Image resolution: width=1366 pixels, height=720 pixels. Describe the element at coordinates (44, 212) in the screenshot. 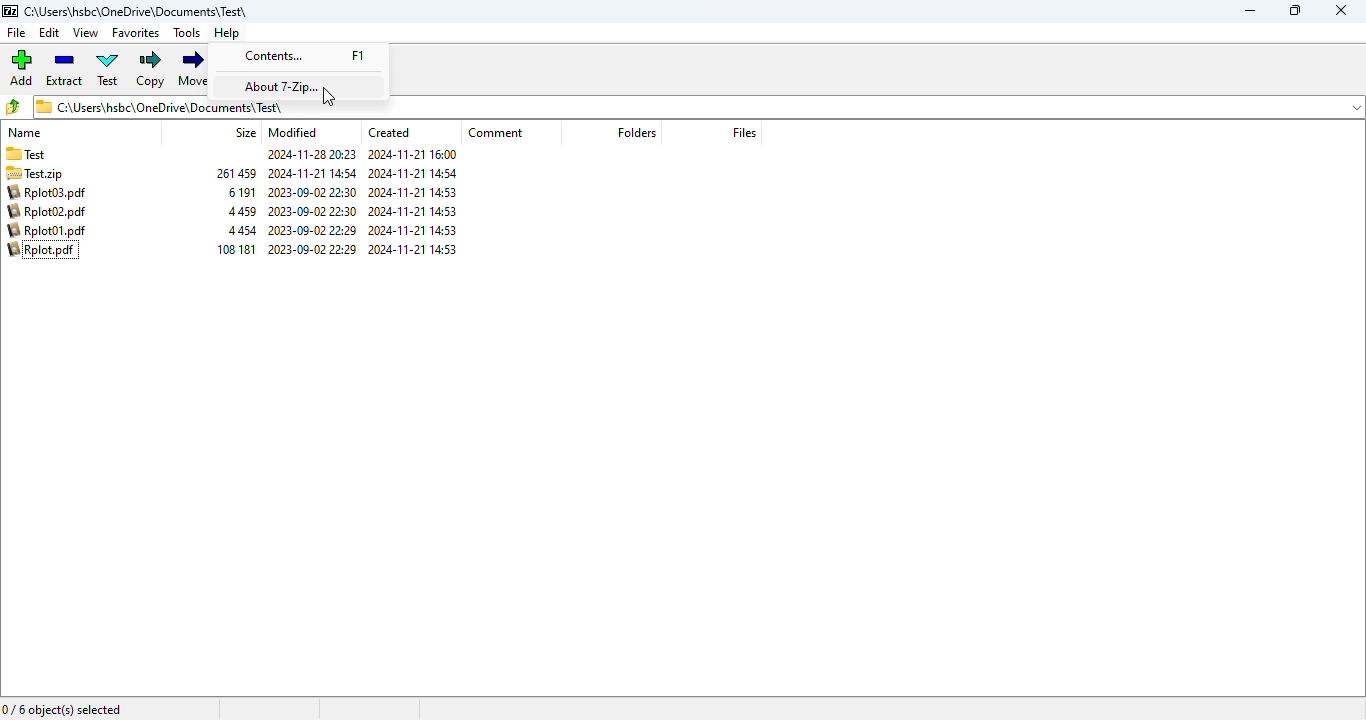

I see `Rplot02.pdf` at that location.